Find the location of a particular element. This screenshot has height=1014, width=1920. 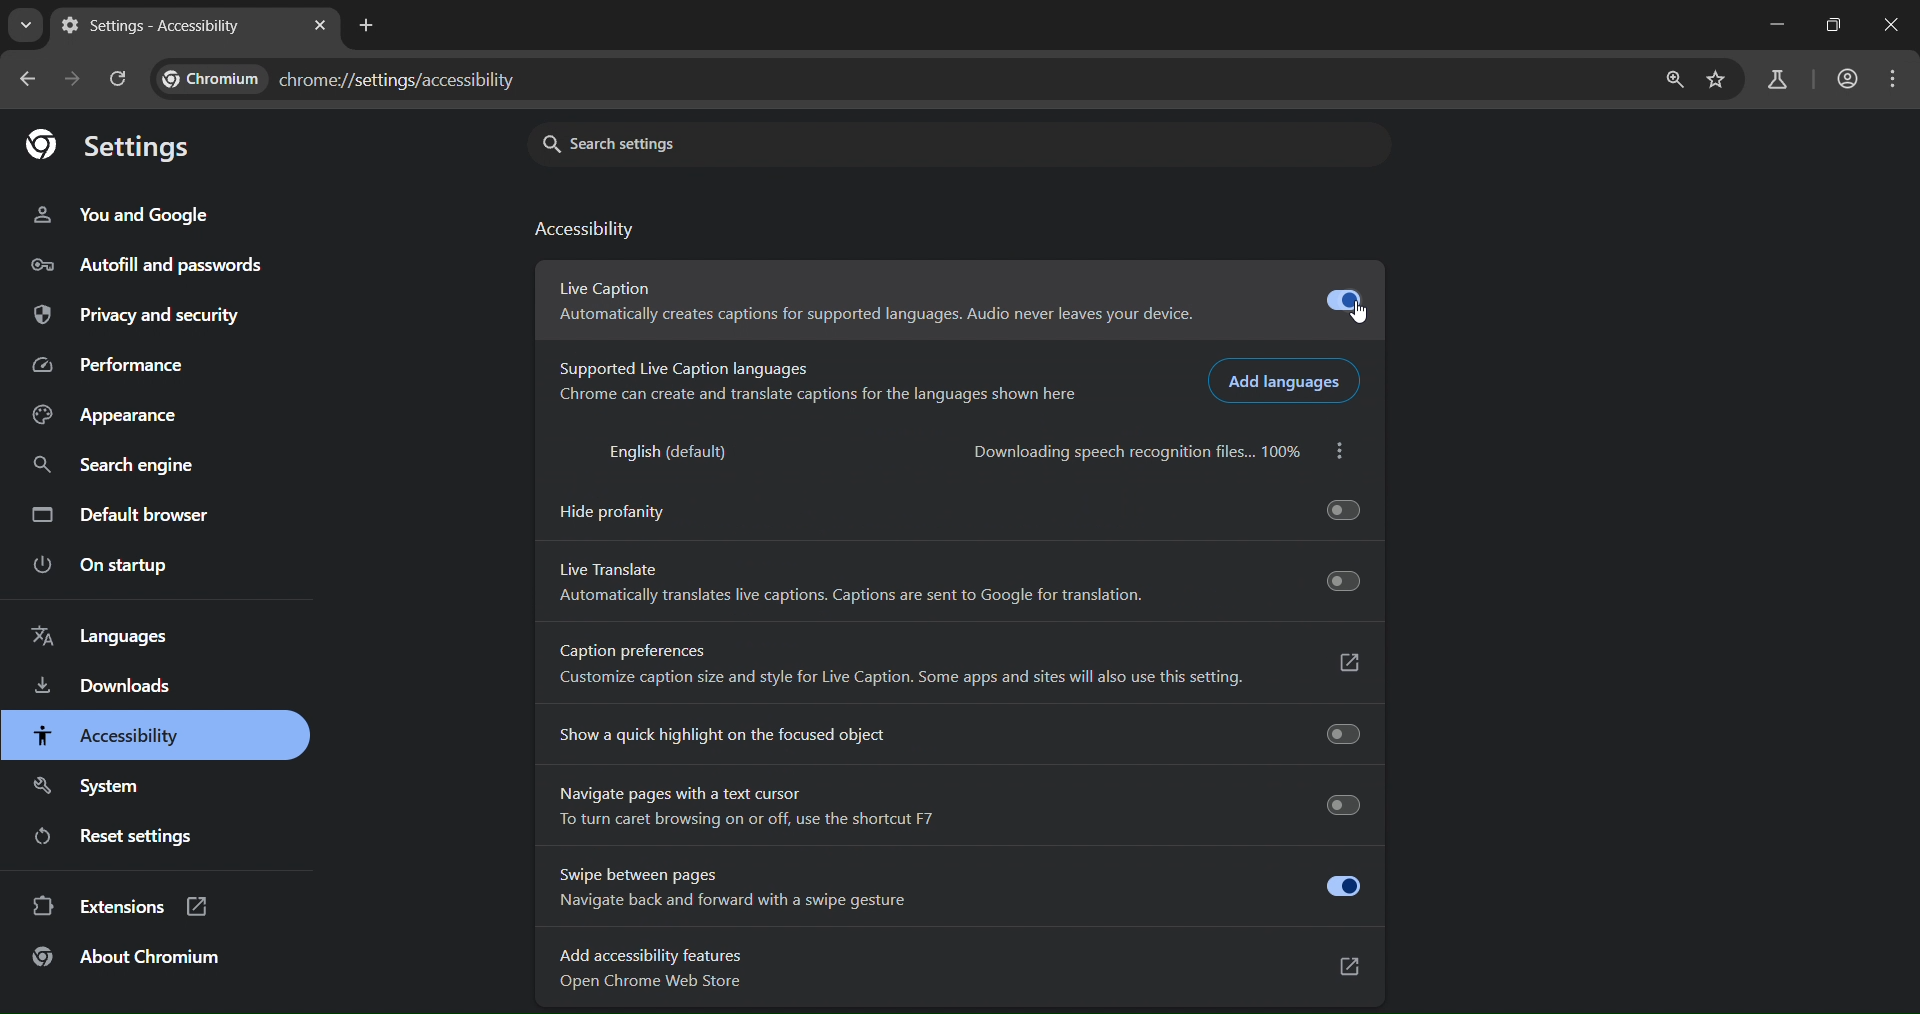

Downloading speech recognition files... 100% is located at coordinates (1133, 451).